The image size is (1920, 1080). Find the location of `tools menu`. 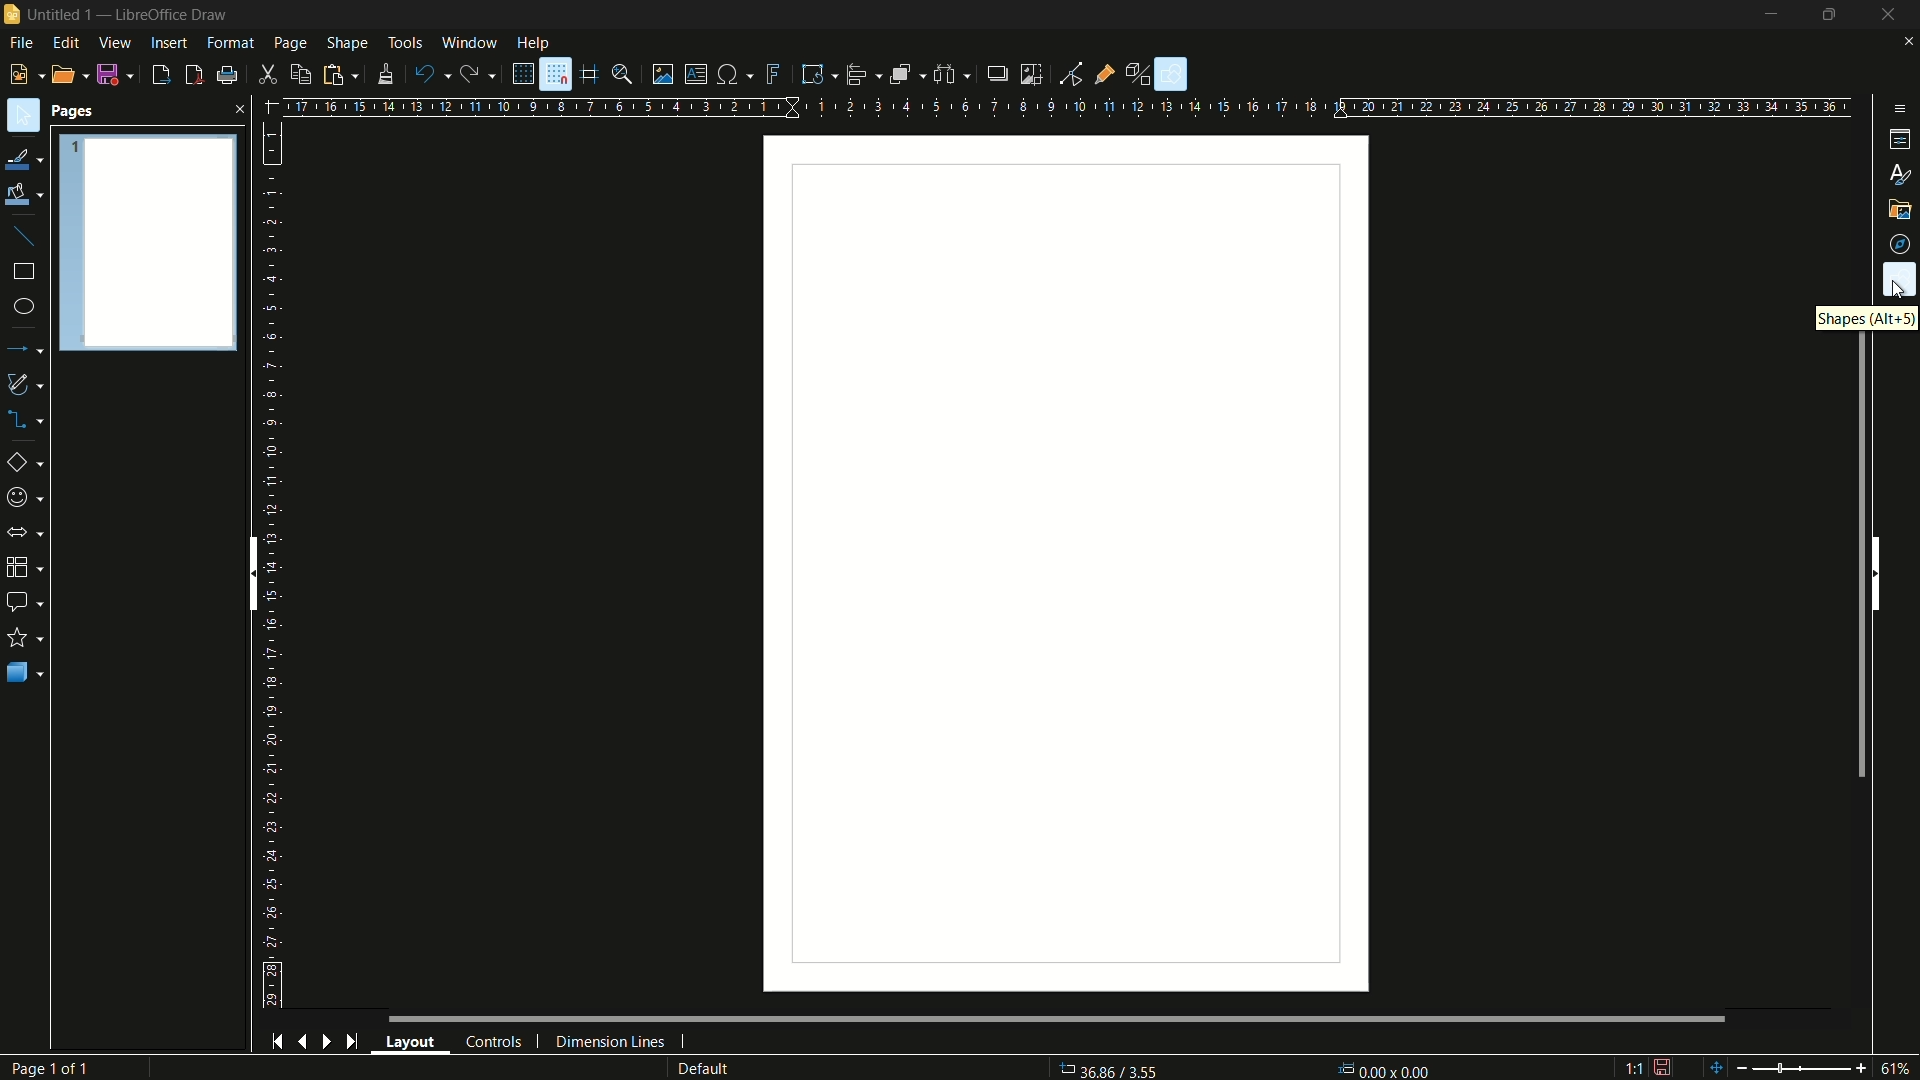

tools menu is located at coordinates (405, 43).